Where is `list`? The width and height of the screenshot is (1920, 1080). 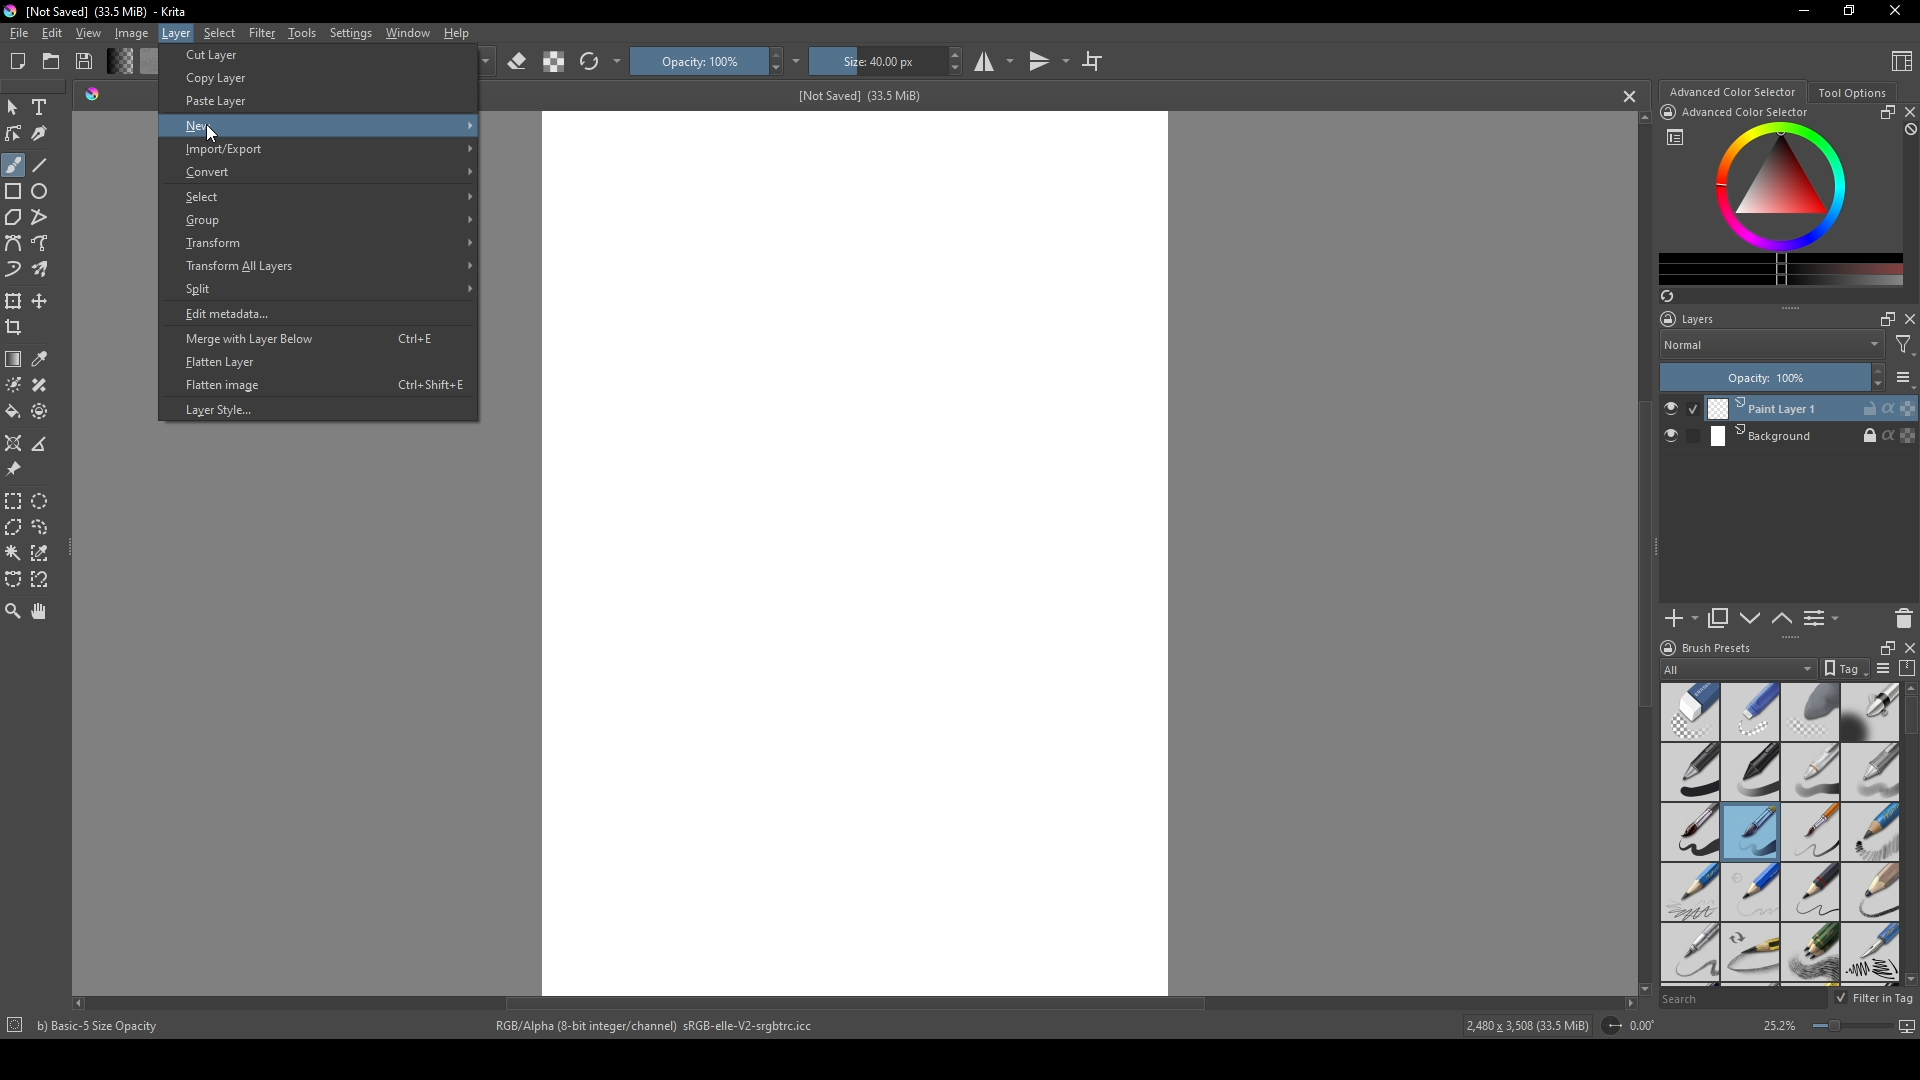 list is located at coordinates (1675, 137).